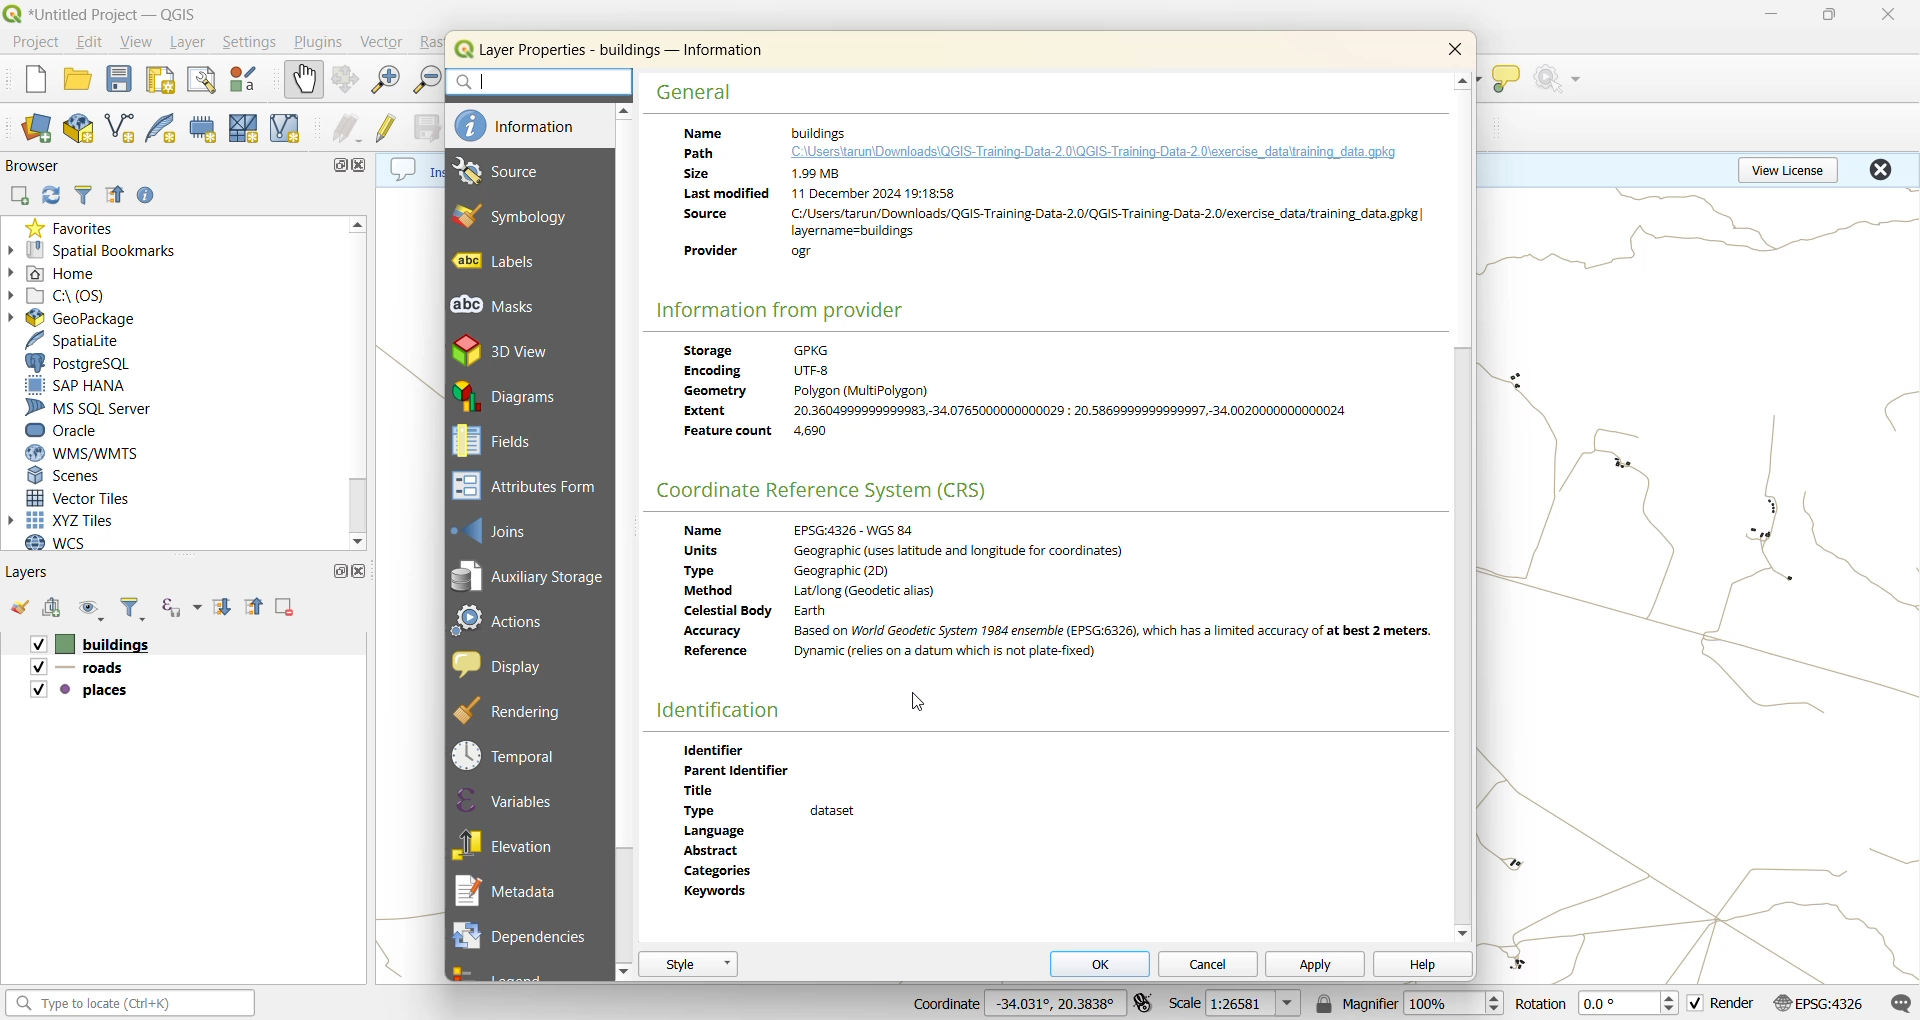  What do you see at coordinates (494, 527) in the screenshot?
I see `joins` at bounding box center [494, 527].